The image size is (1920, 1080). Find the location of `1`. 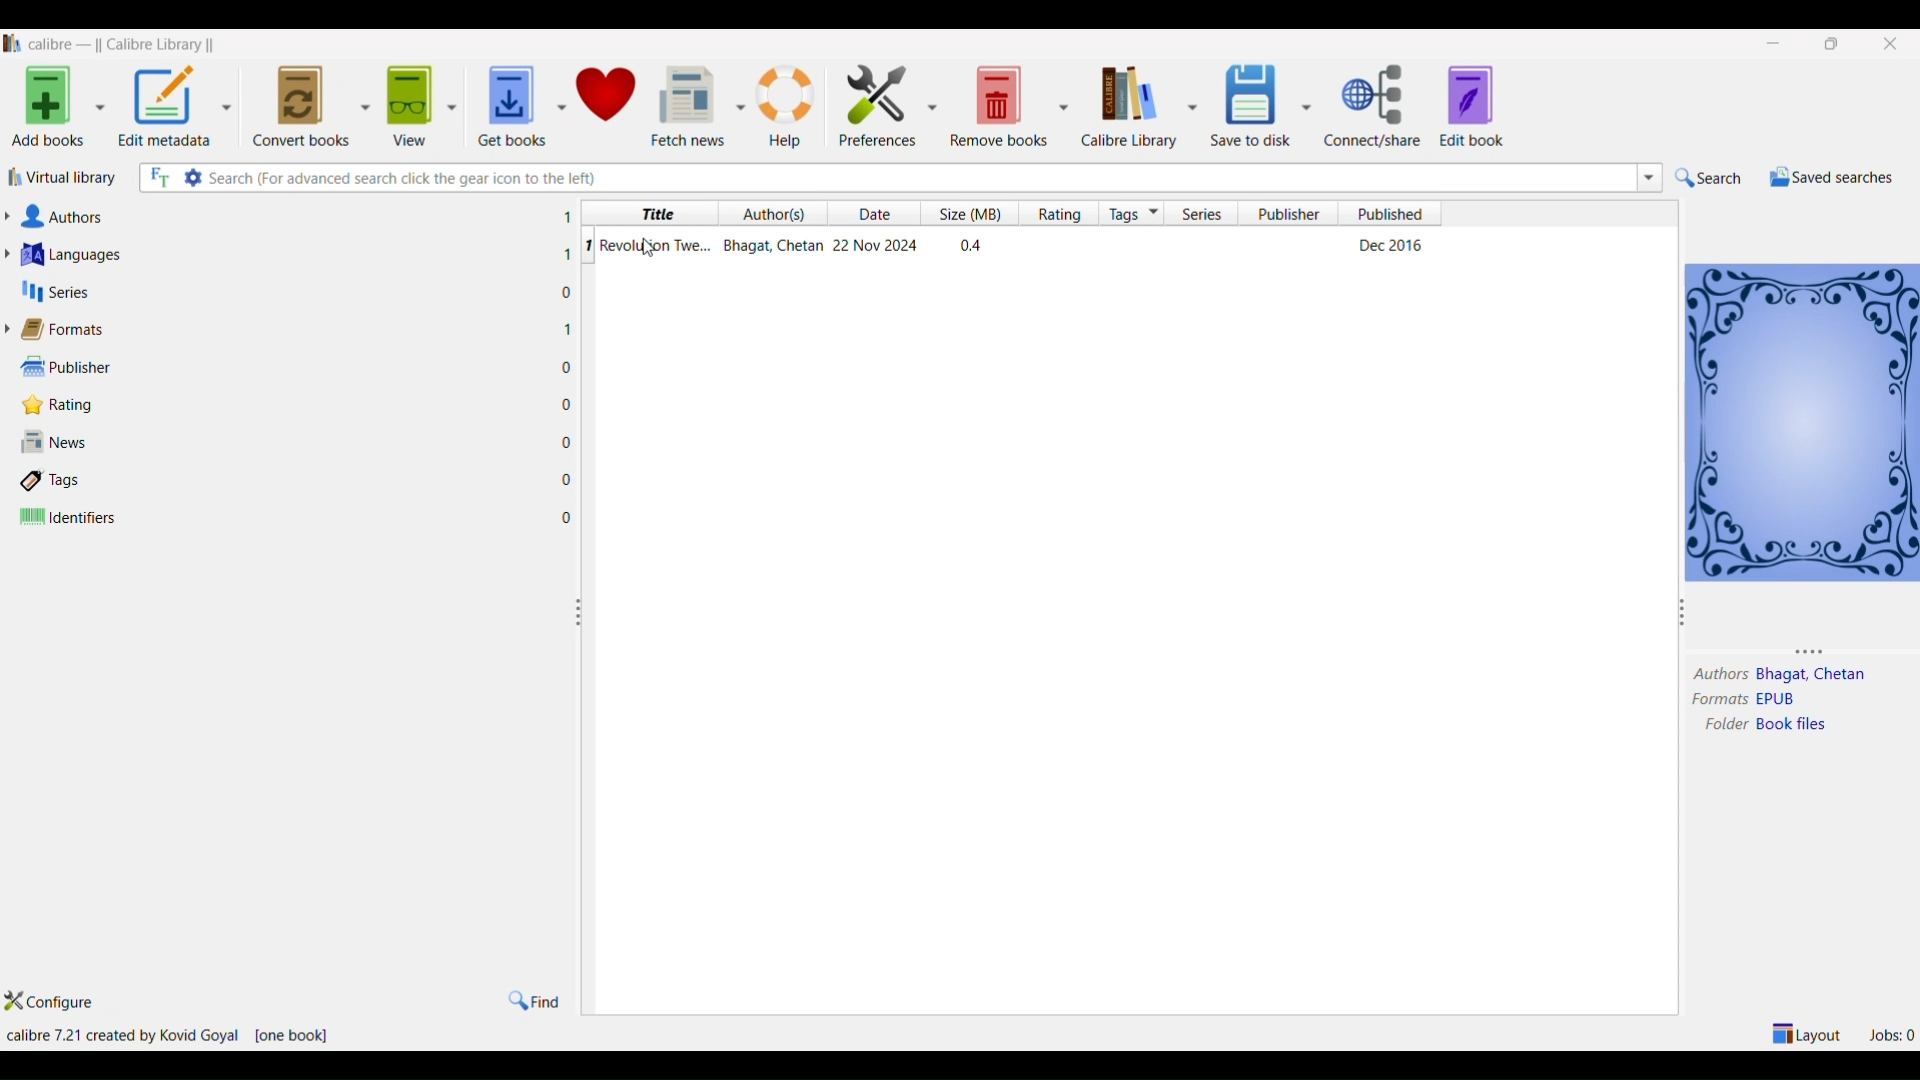

1 is located at coordinates (566, 255).